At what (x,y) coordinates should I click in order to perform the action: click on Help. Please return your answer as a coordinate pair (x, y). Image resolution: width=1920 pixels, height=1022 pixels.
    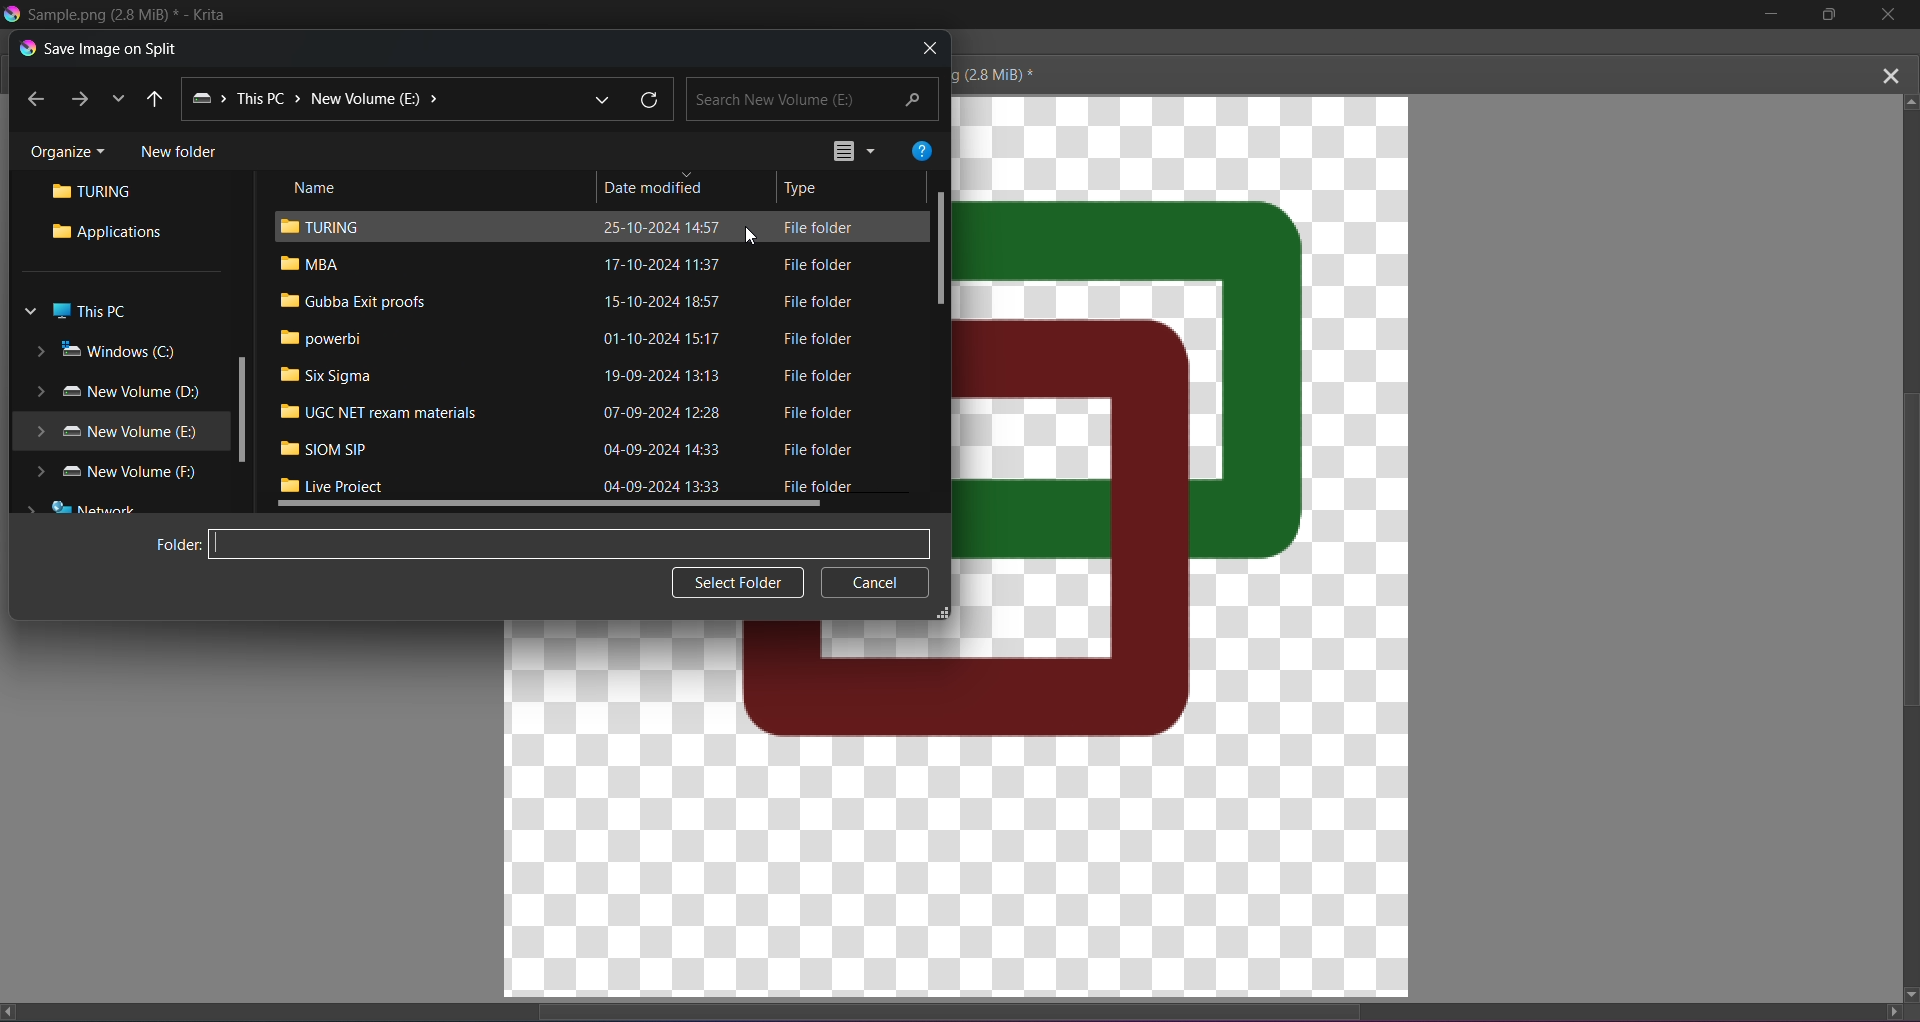
    Looking at the image, I should click on (924, 147).